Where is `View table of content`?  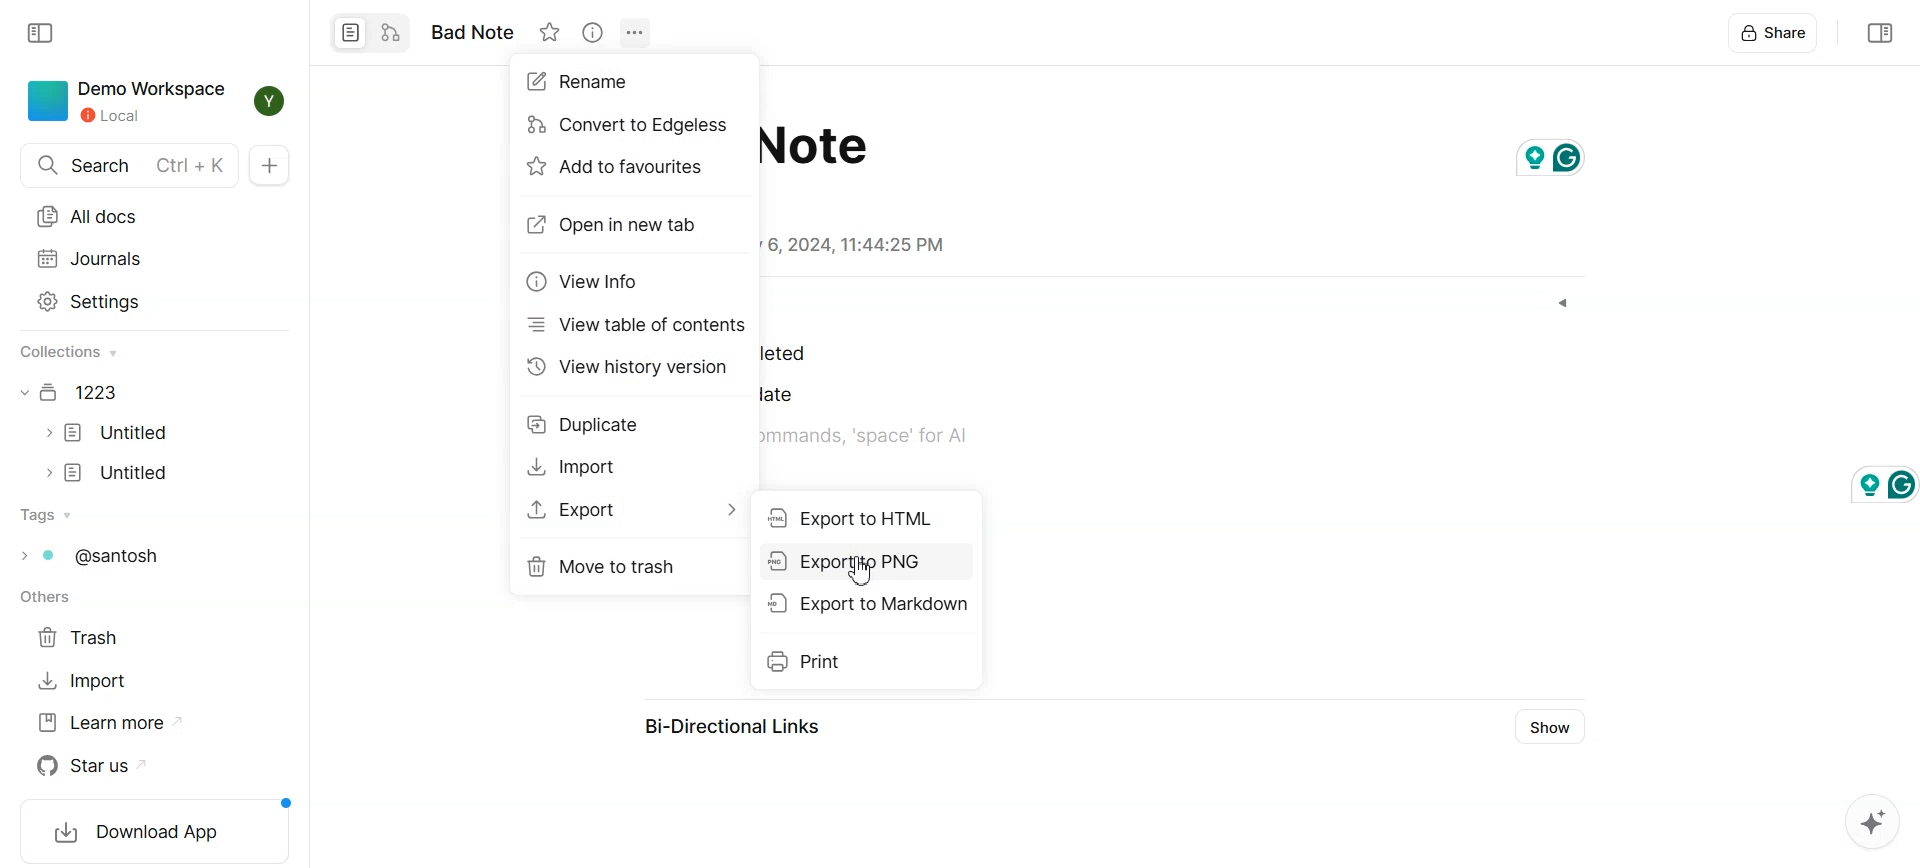 View table of content is located at coordinates (636, 325).